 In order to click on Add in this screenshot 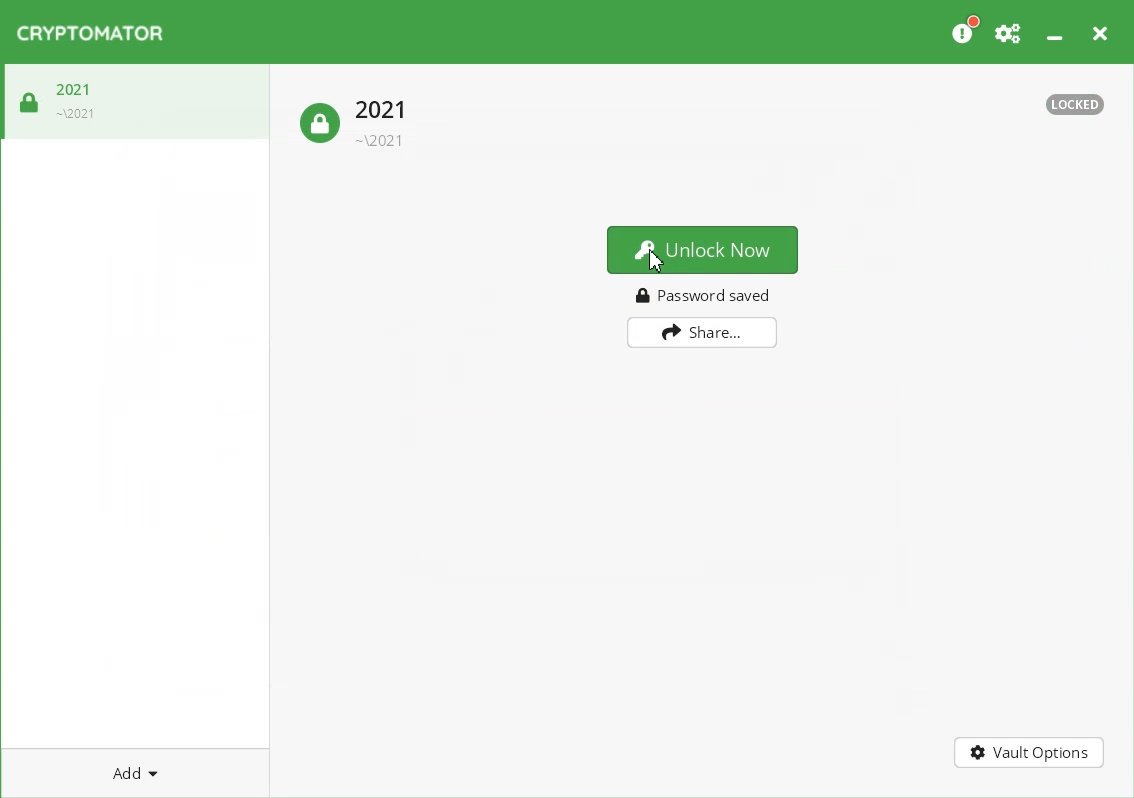, I will do `click(135, 772)`.